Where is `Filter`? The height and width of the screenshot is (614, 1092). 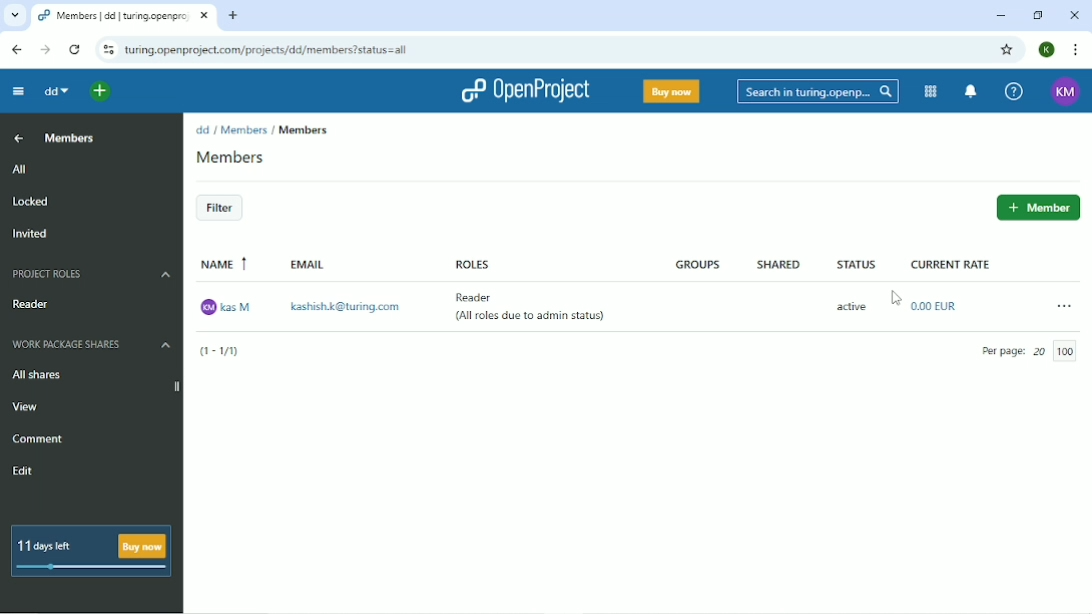 Filter is located at coordinates (219, 209).